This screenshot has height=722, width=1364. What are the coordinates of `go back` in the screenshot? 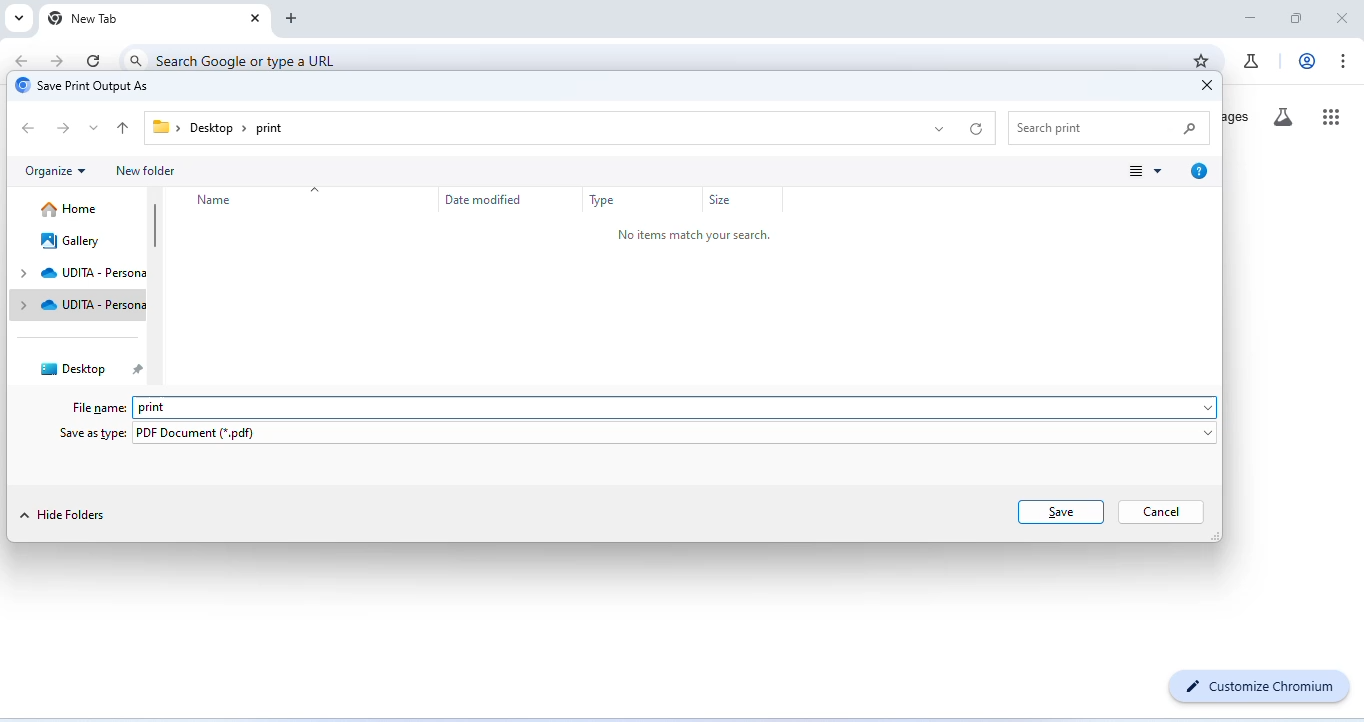 It's located at (25, 60).